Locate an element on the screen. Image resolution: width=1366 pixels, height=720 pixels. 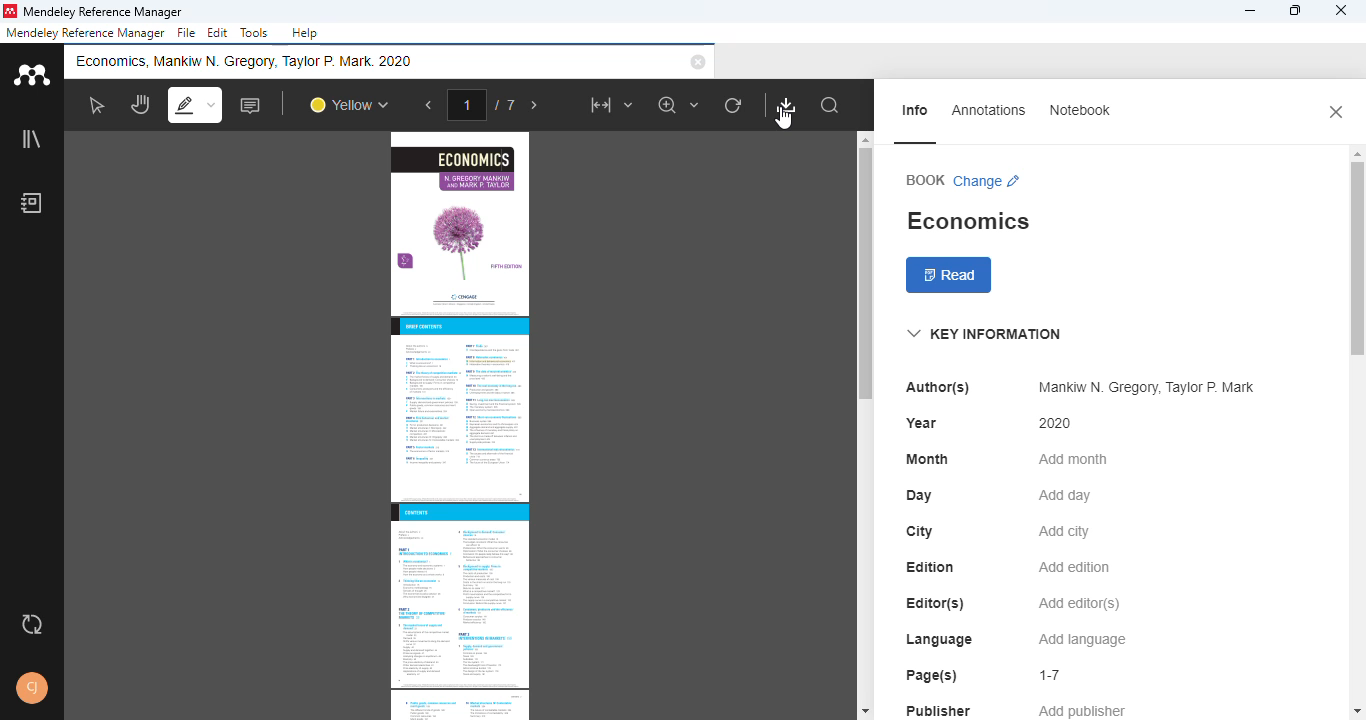
PDF pages is located at coordinates (459, 425).